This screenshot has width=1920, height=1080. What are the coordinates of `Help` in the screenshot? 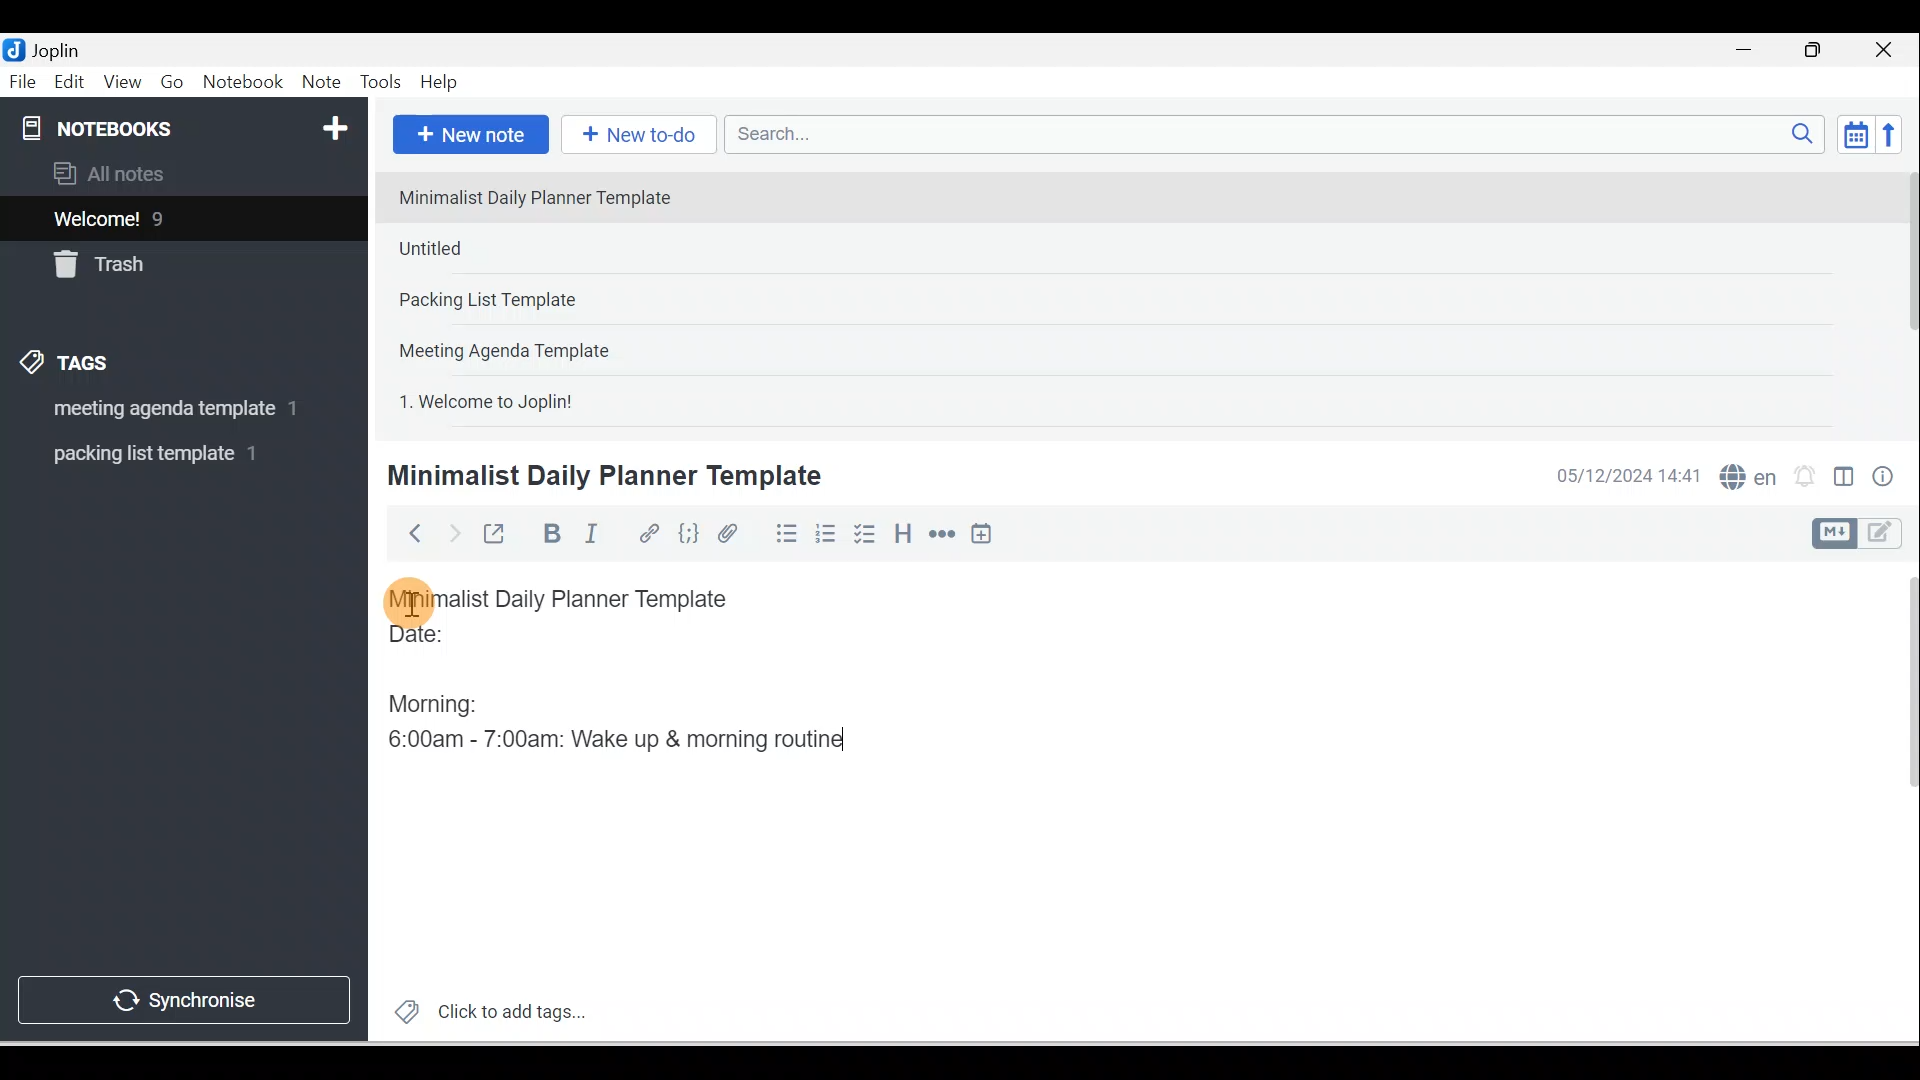 It's located at (440, 83).